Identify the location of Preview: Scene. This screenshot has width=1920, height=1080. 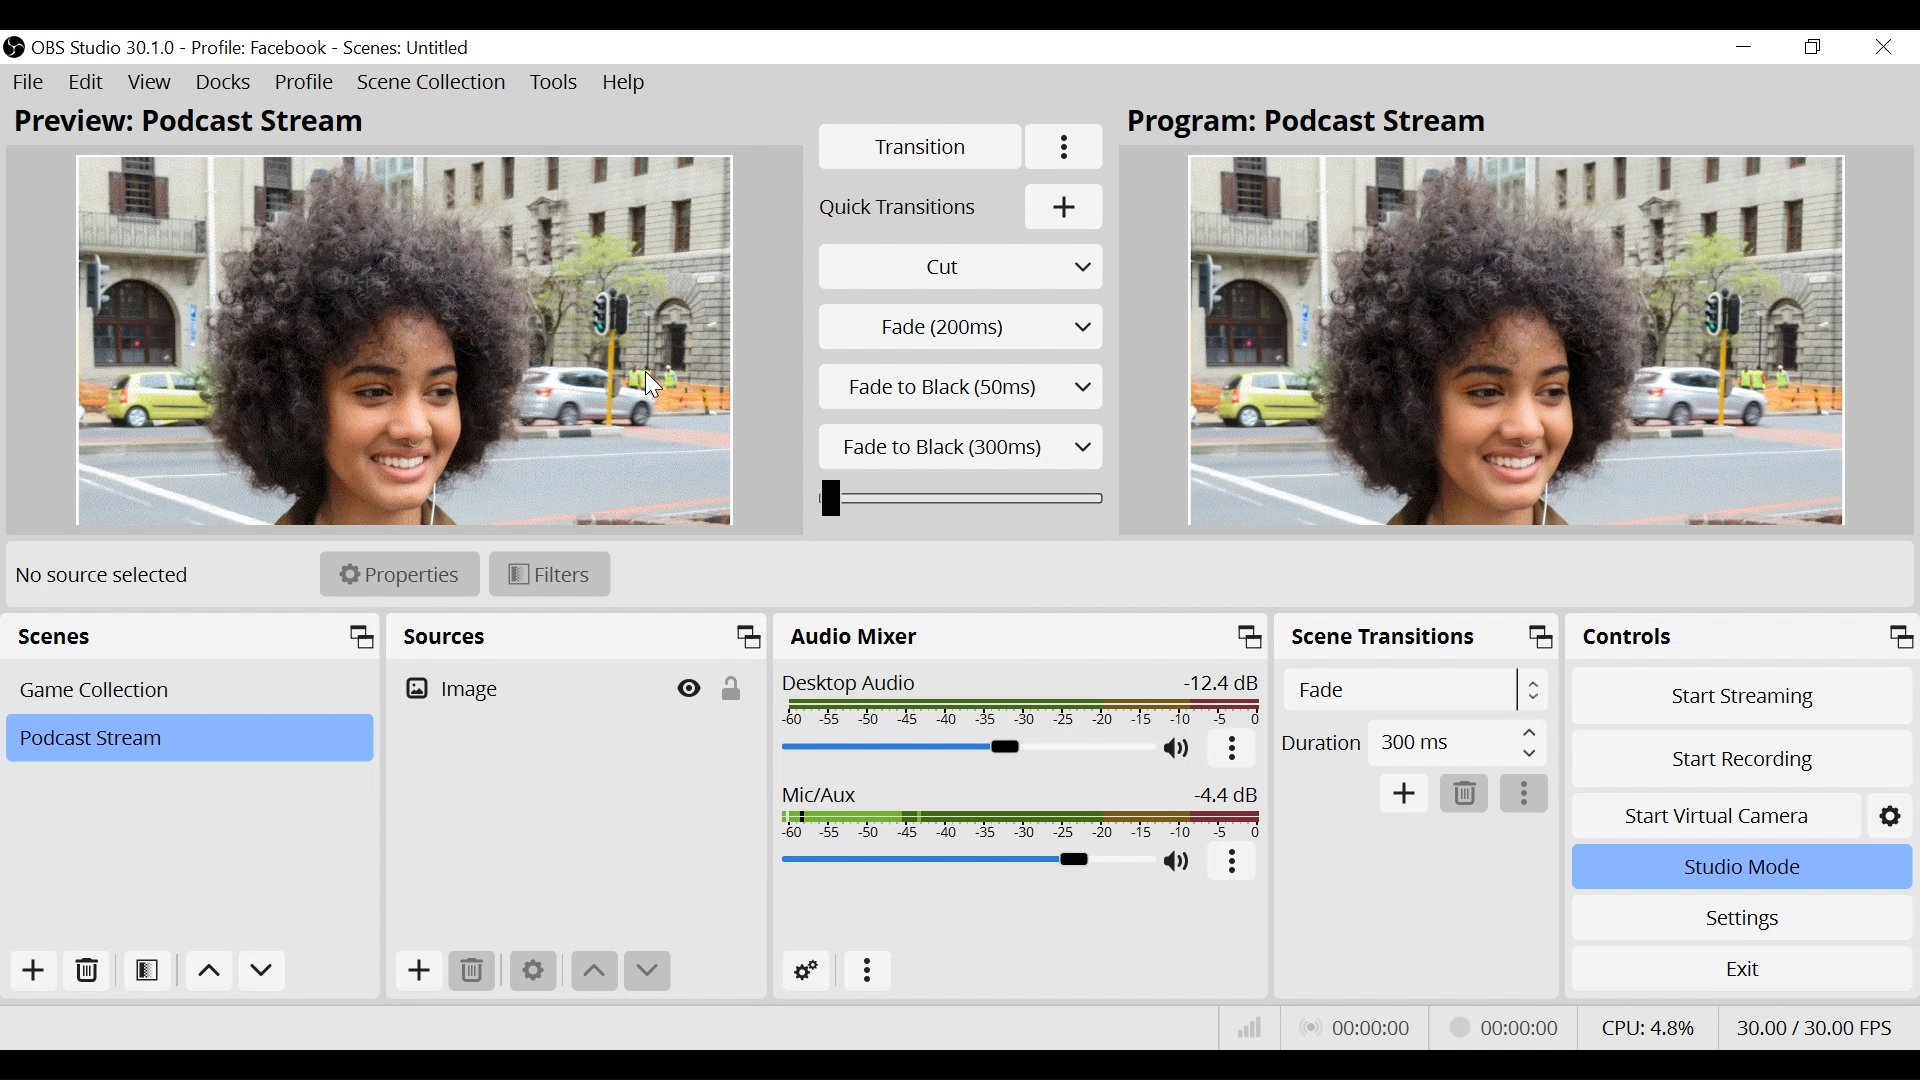
(201, 123).